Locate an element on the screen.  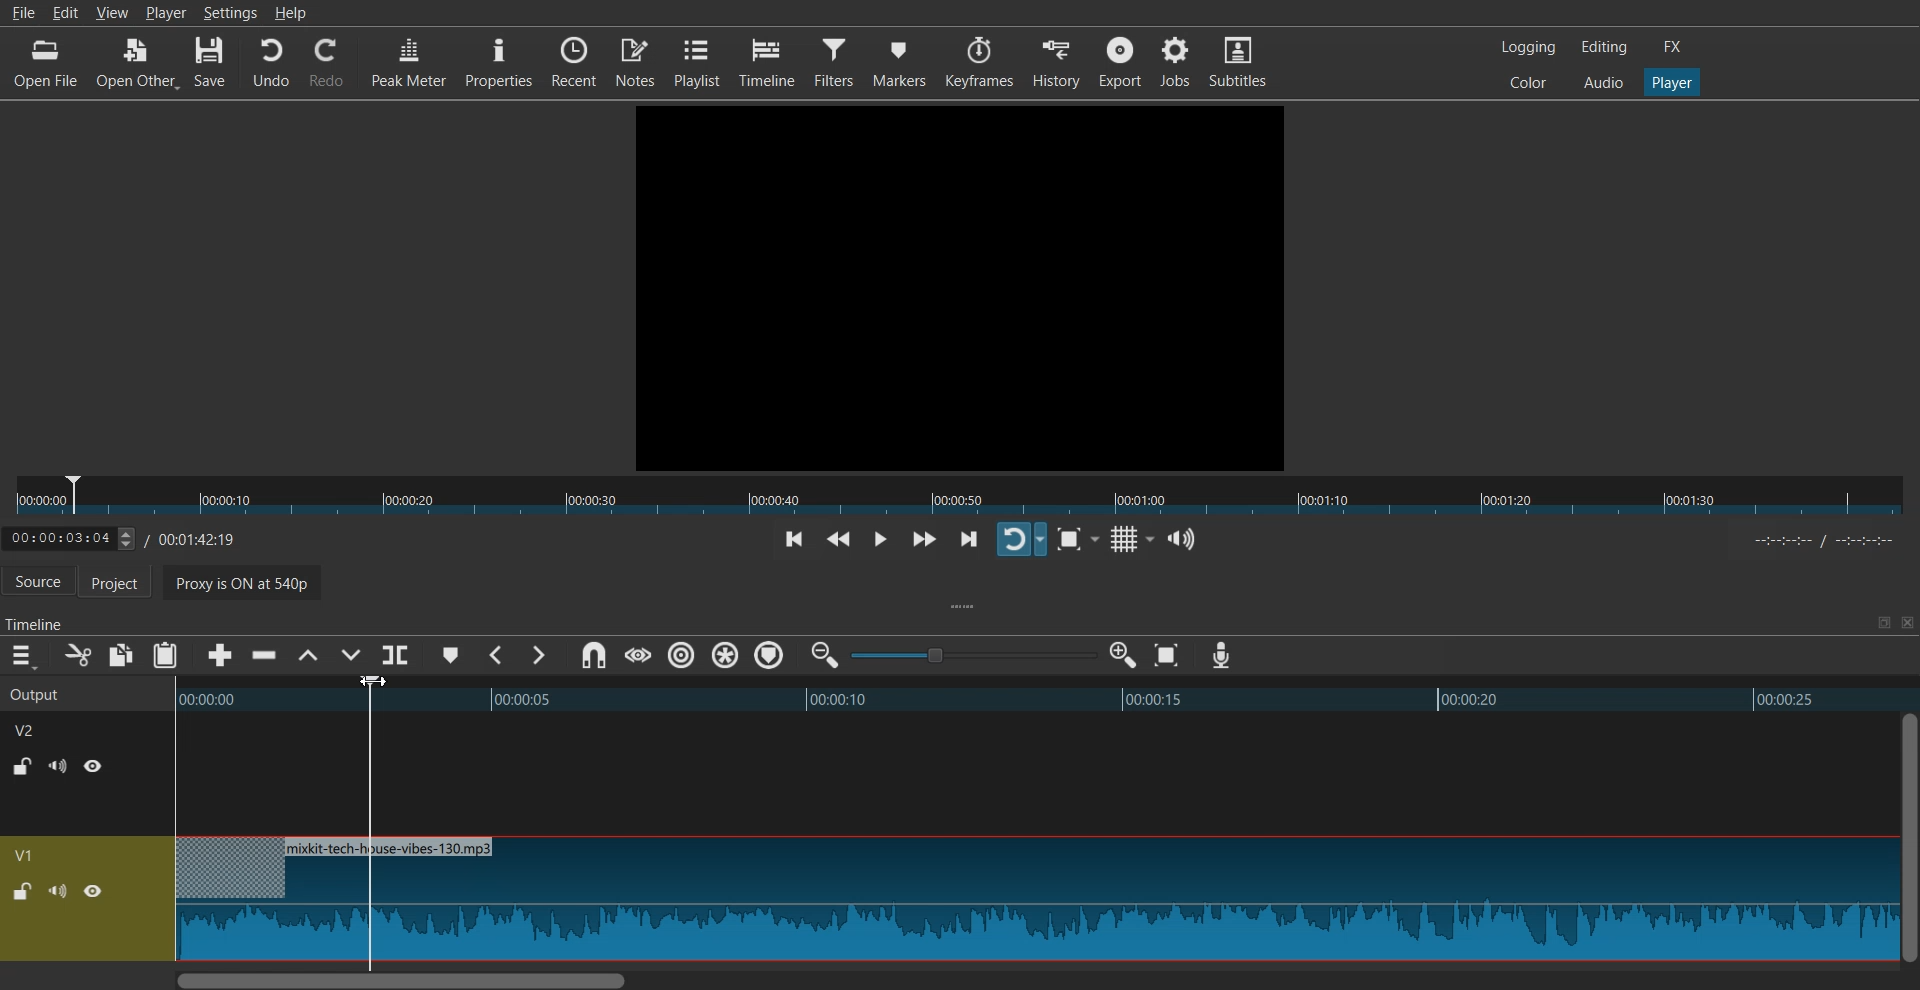
Ripple all markers is located at coordinates (726, 656).